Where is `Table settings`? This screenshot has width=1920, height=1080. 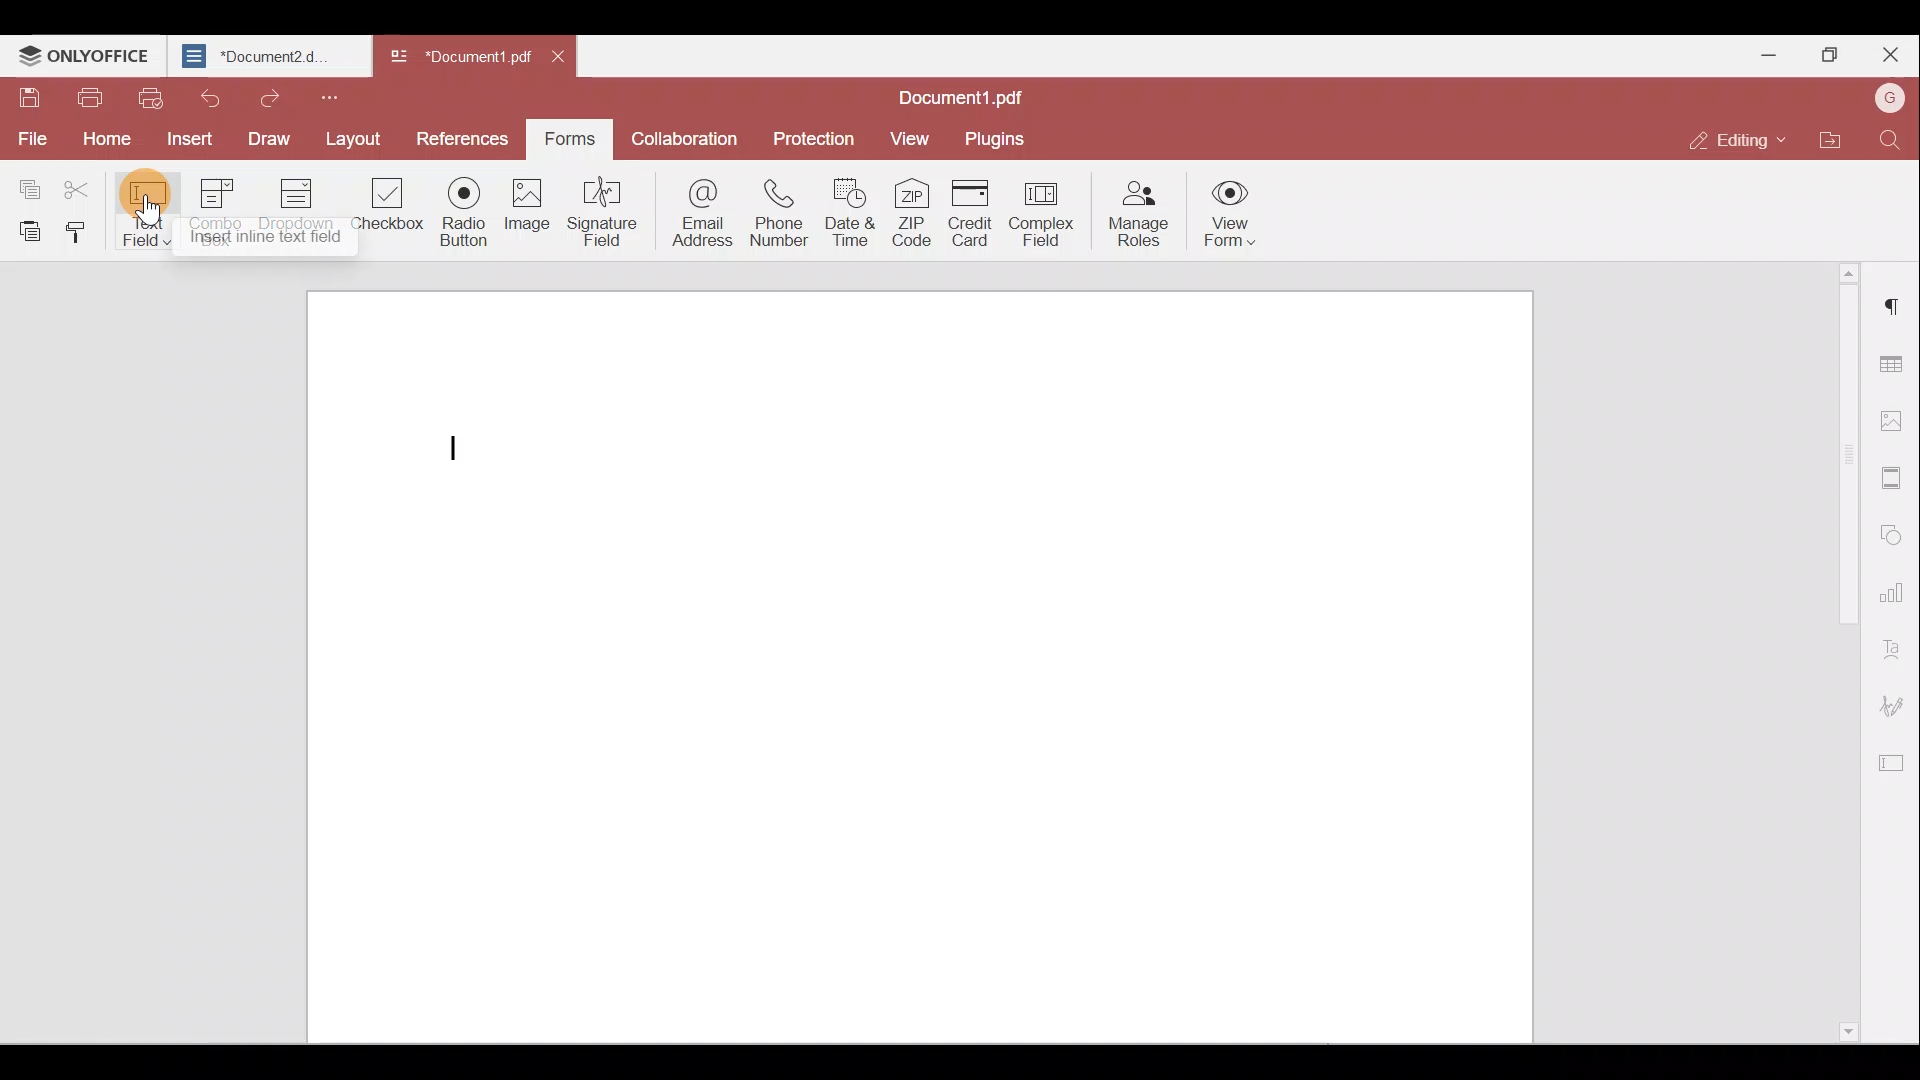
Table settings is located at coordinates (1894, 358).